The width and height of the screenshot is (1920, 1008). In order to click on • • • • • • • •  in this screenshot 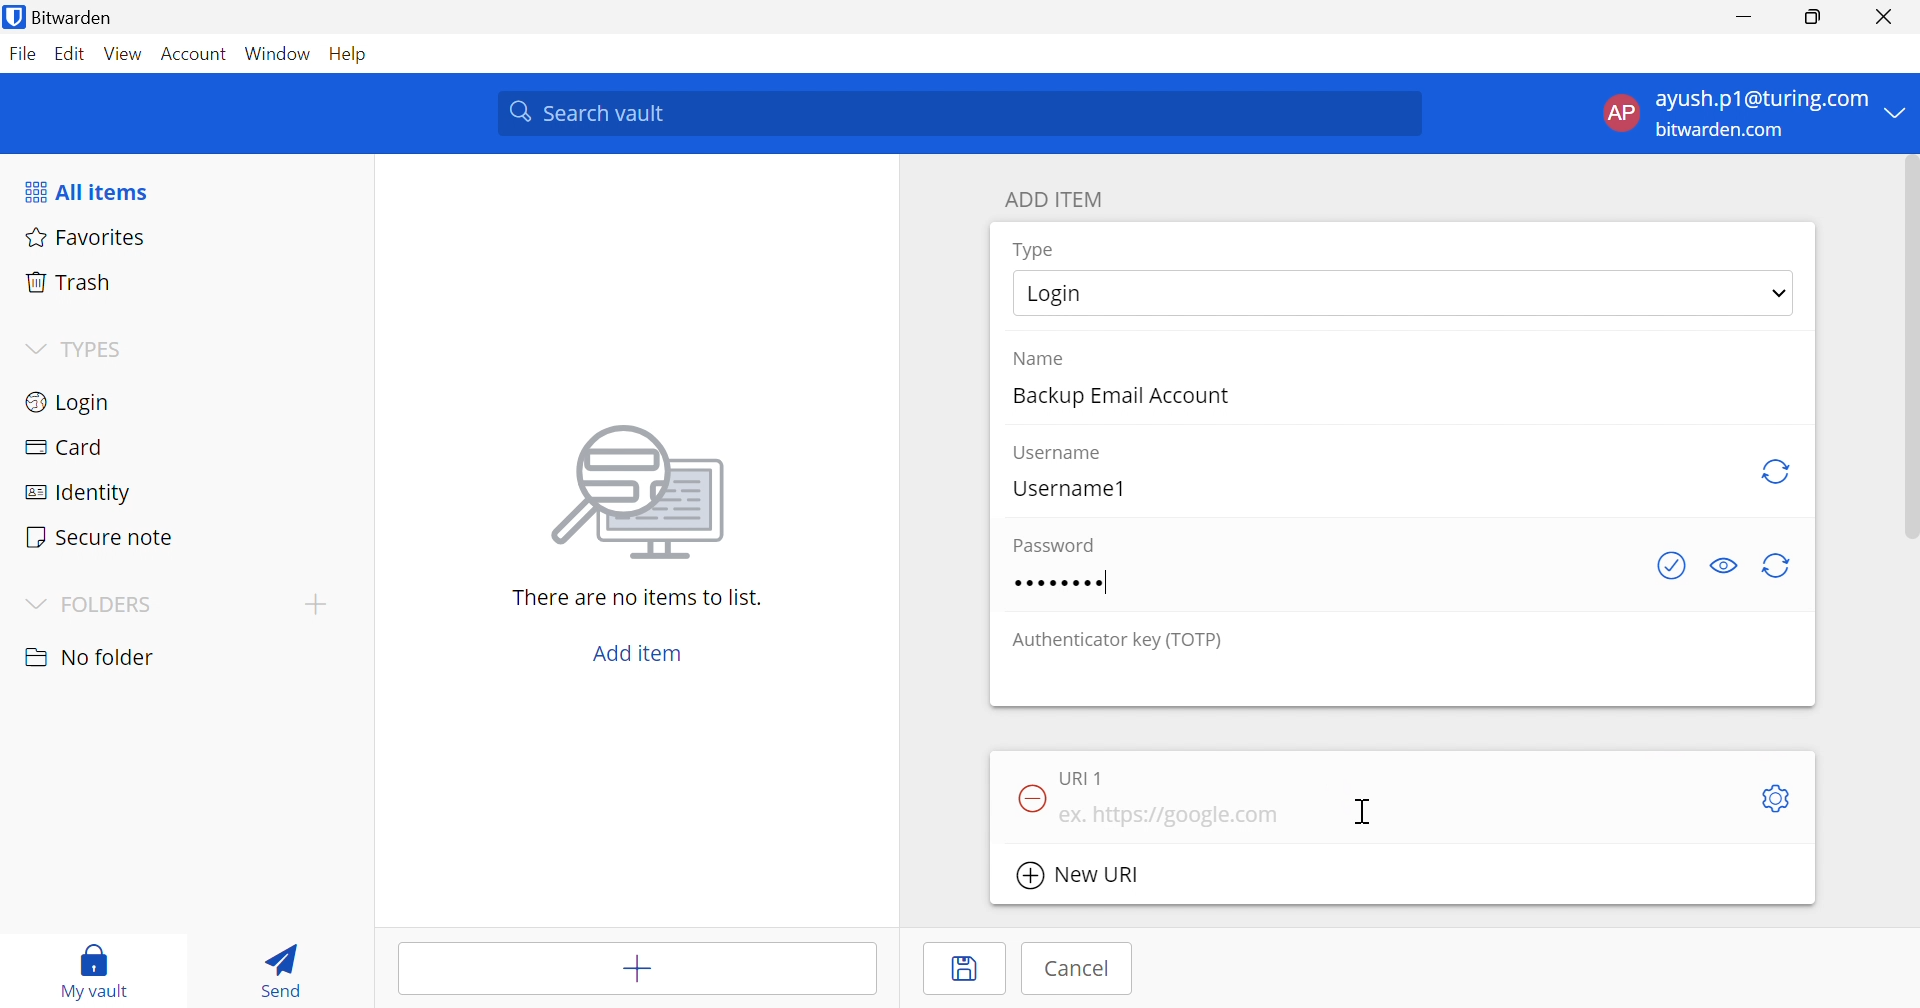, I will do `click(1057, 583)`.